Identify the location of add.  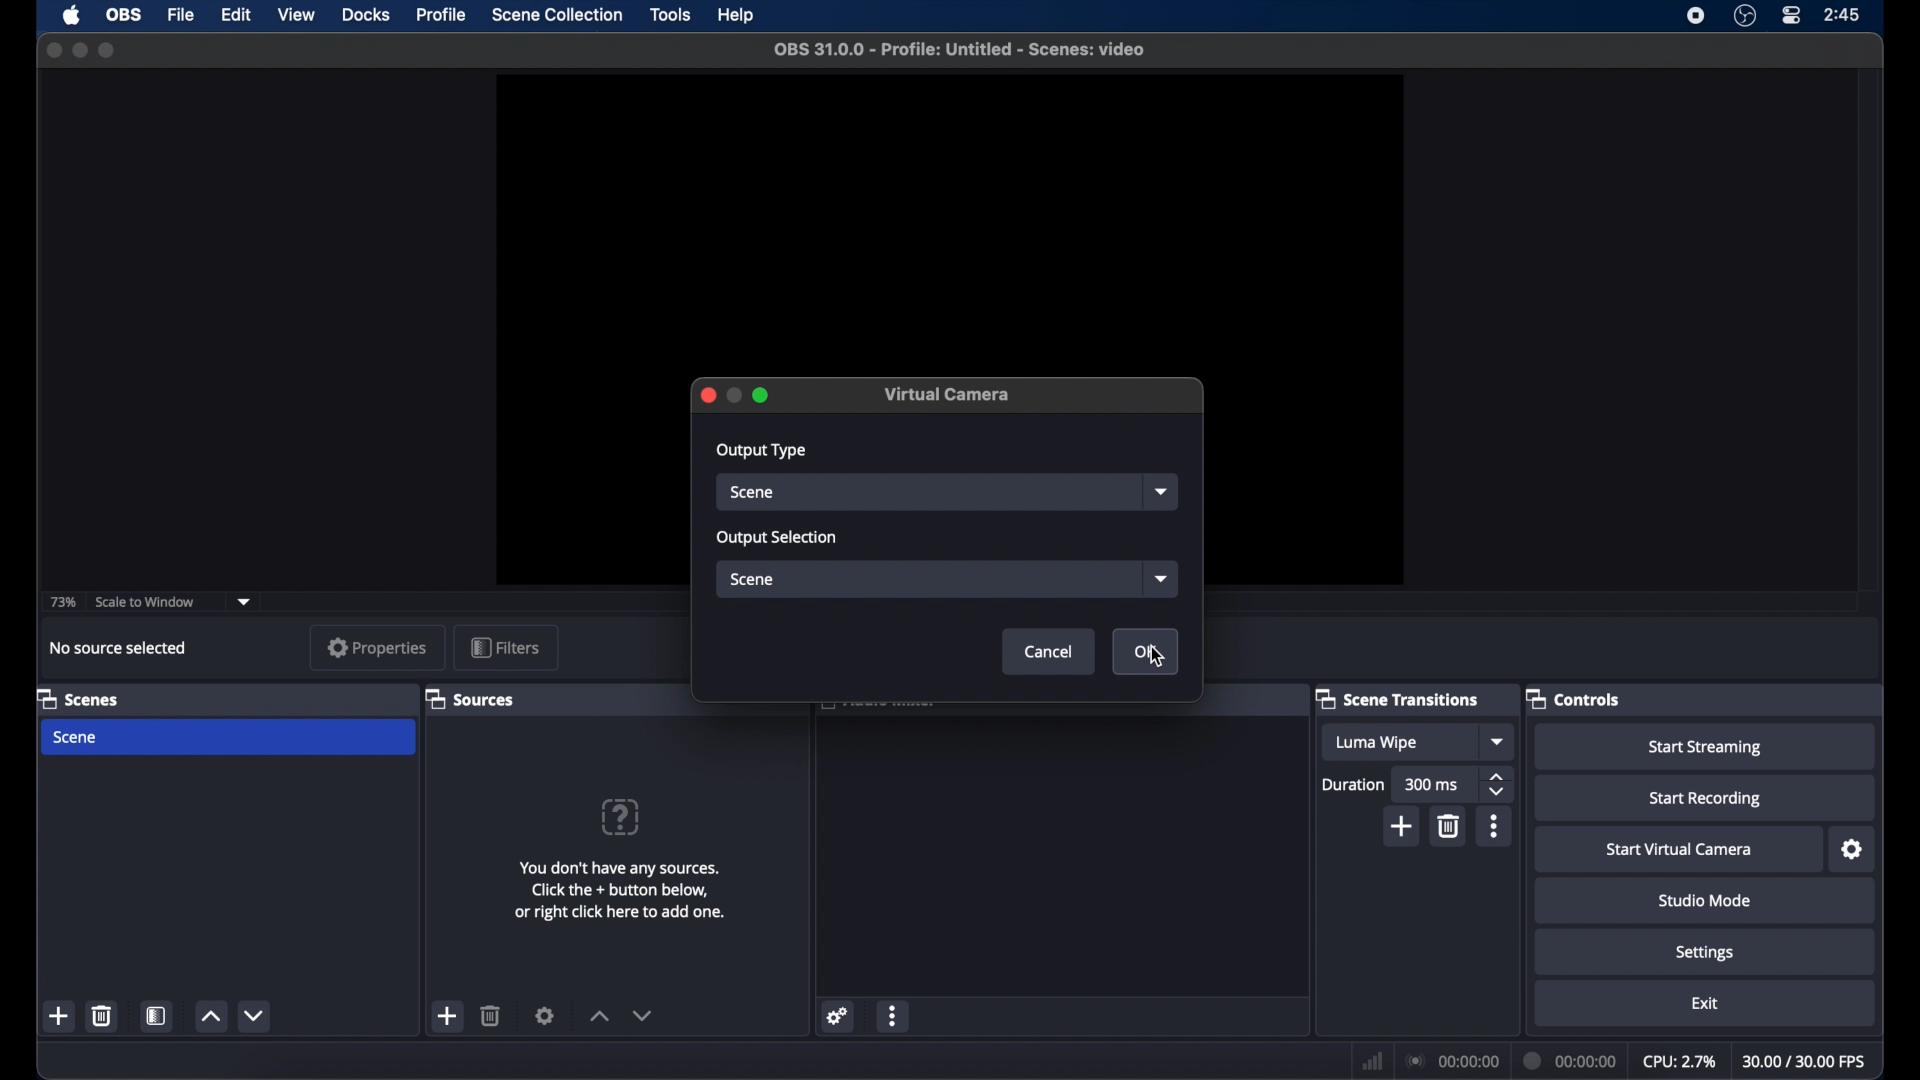
(1402, 826).